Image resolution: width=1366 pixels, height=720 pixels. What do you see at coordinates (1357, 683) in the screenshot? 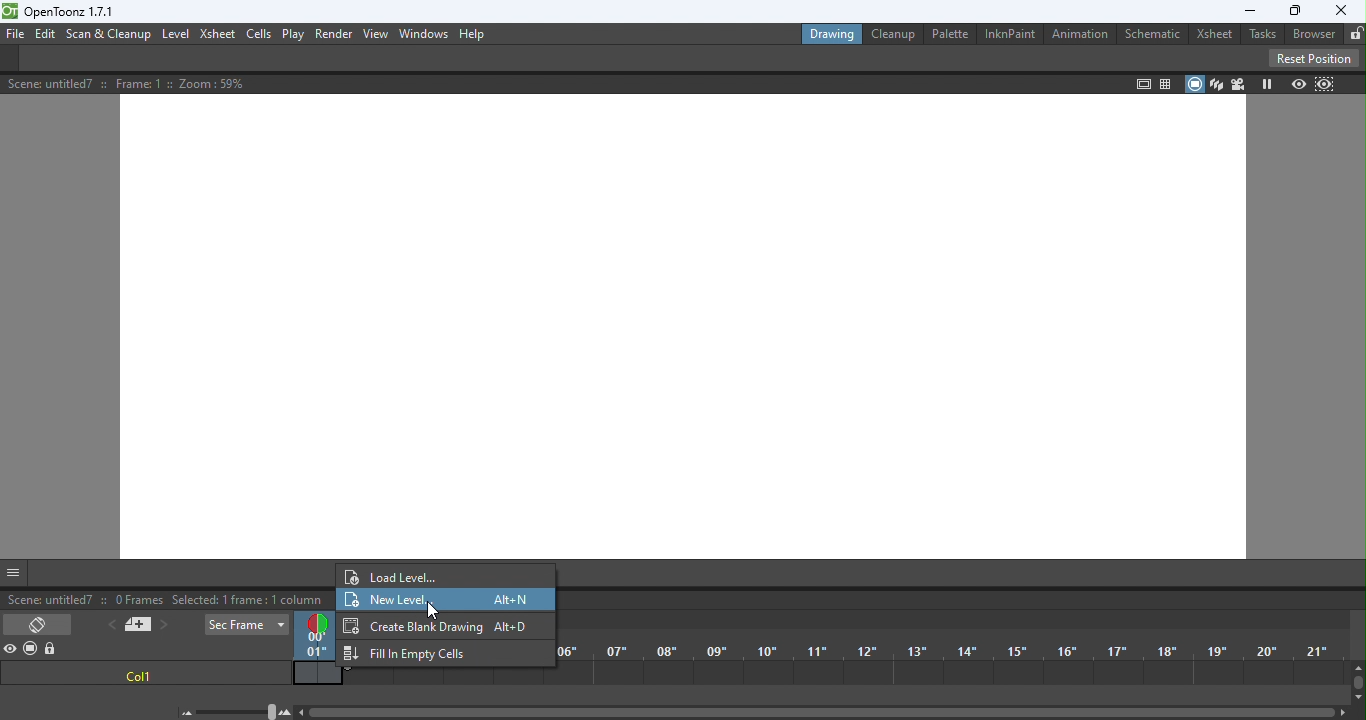
I see `Vertical scroll bar` at bounding box center [1357, 683].